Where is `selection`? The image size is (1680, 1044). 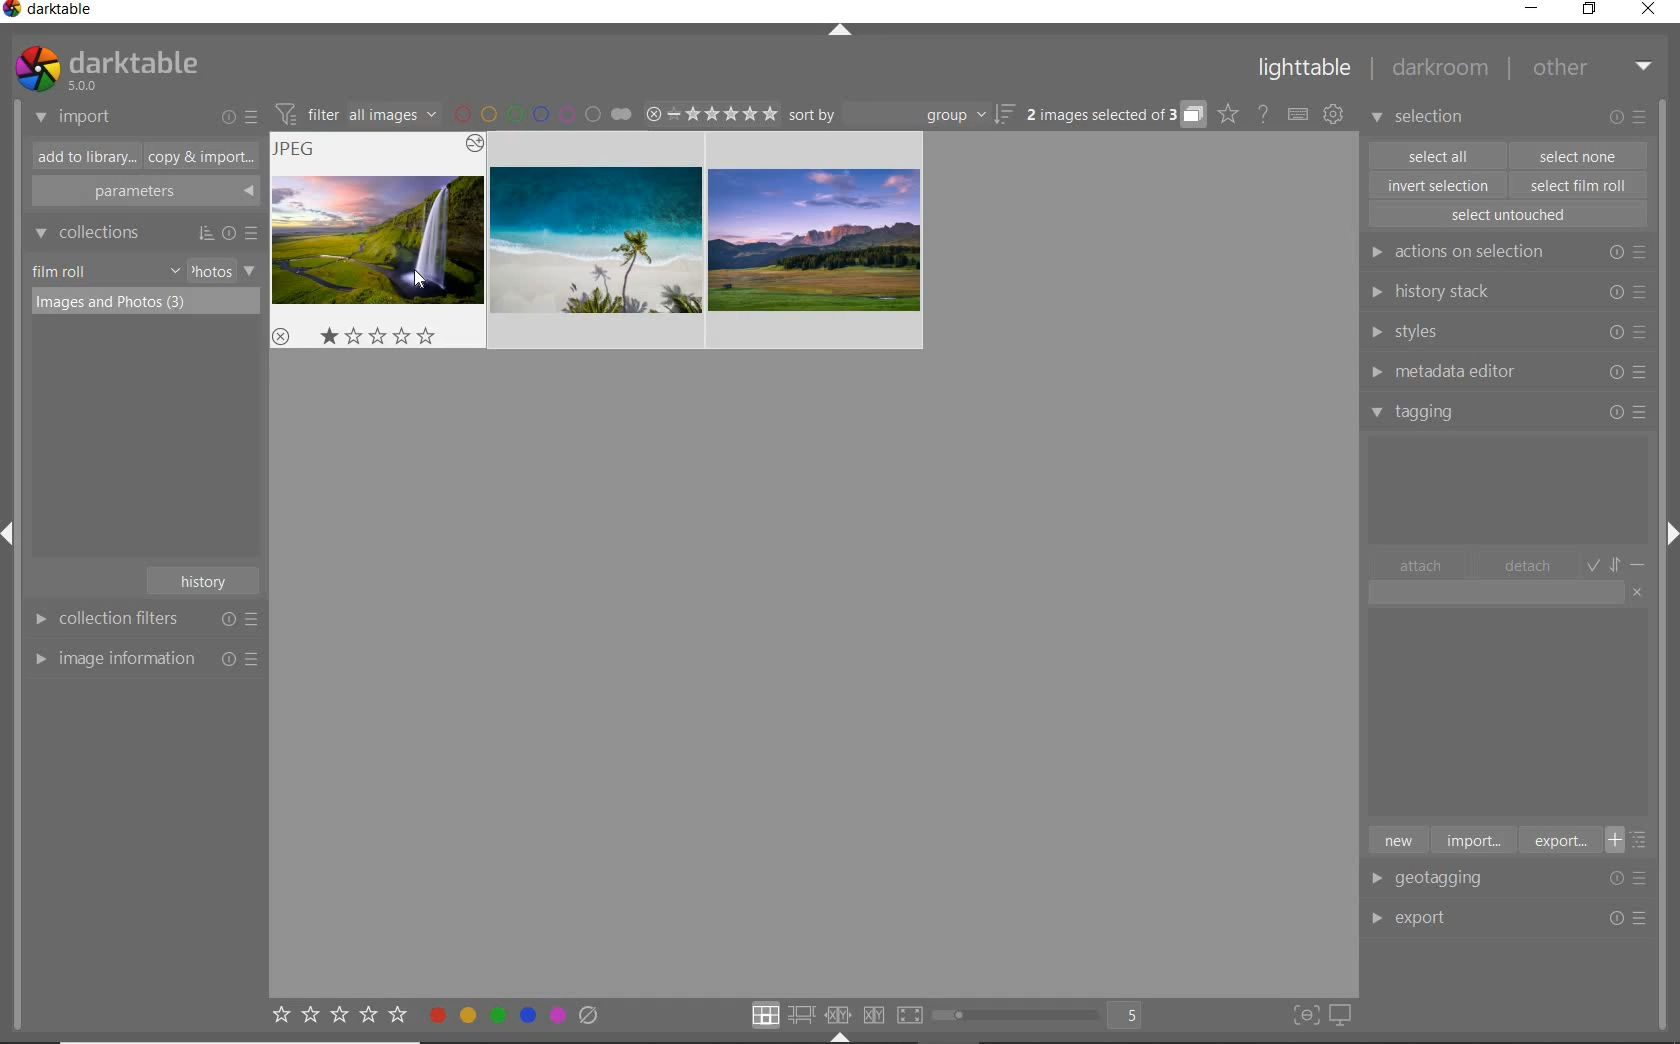
selection is located at coordinates (1420, 119).